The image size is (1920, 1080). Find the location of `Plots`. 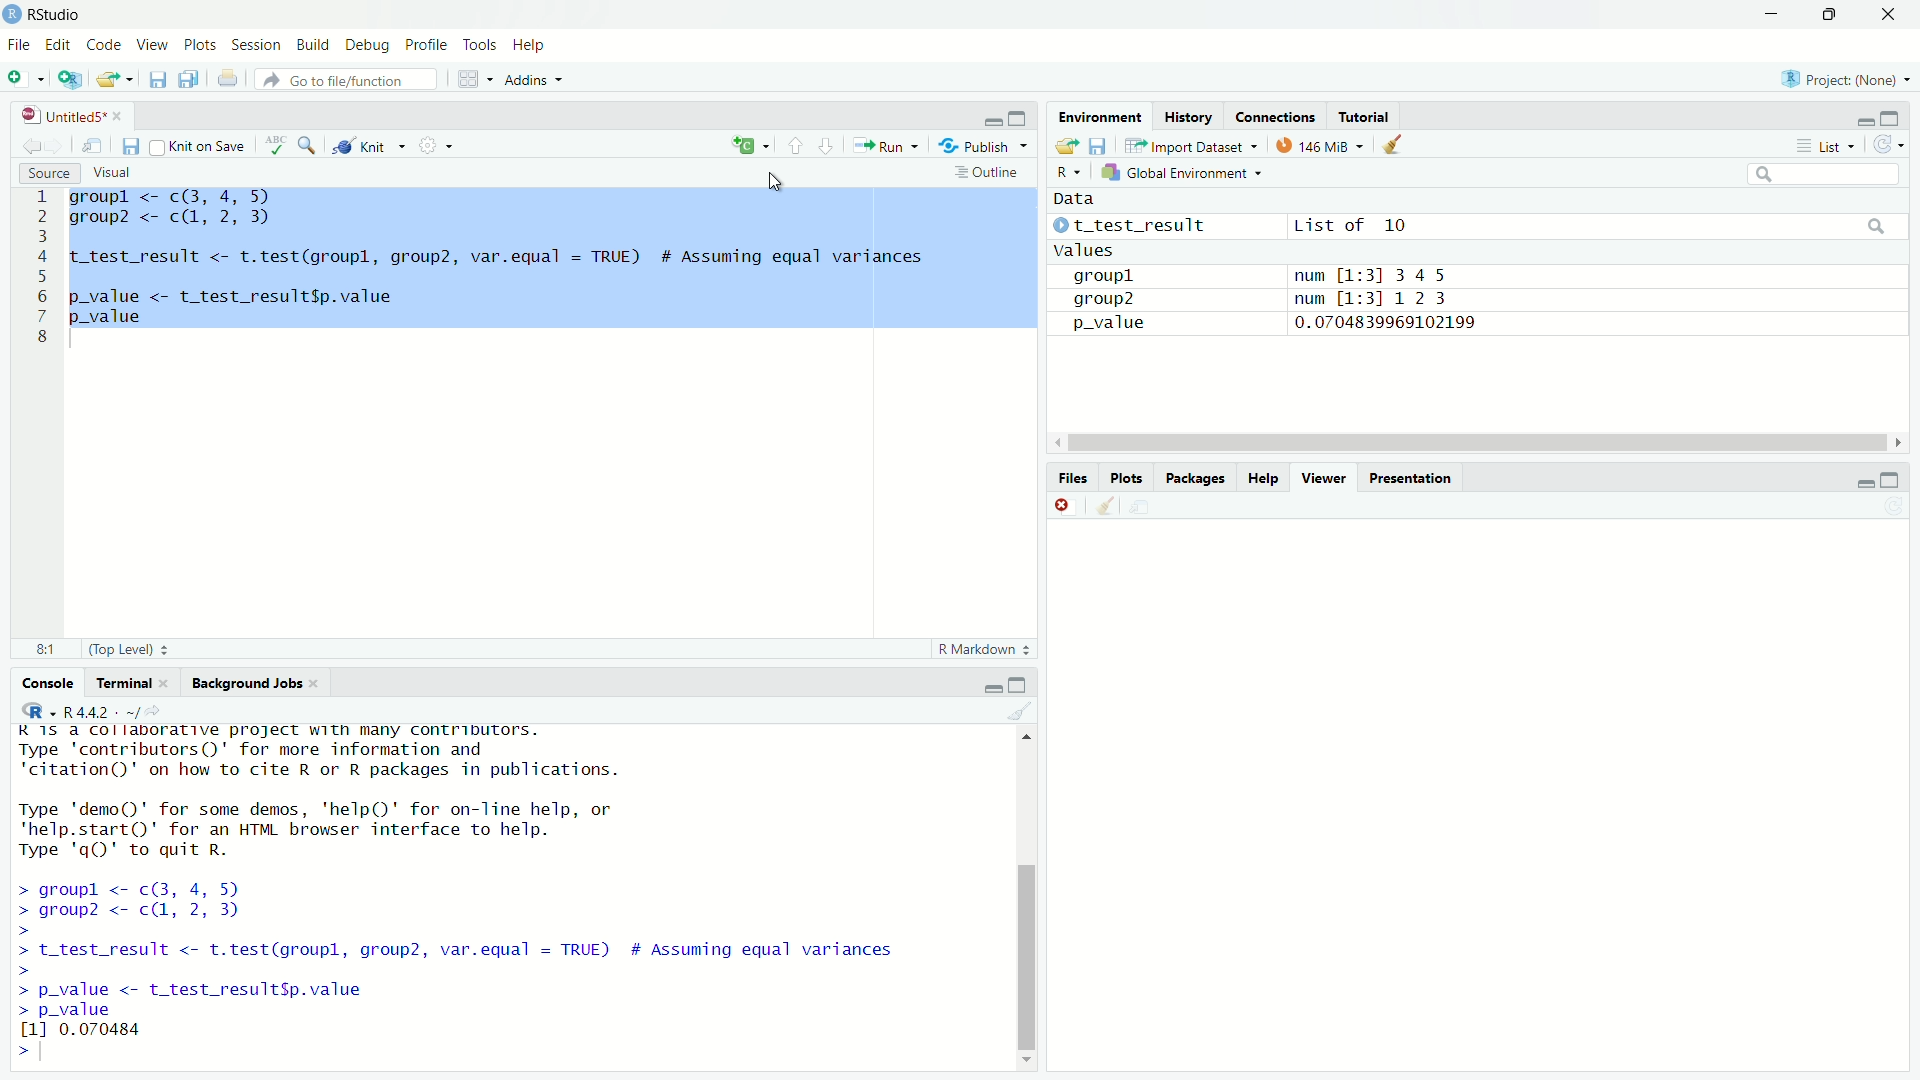

Plots is located at coordinates (200, 42).